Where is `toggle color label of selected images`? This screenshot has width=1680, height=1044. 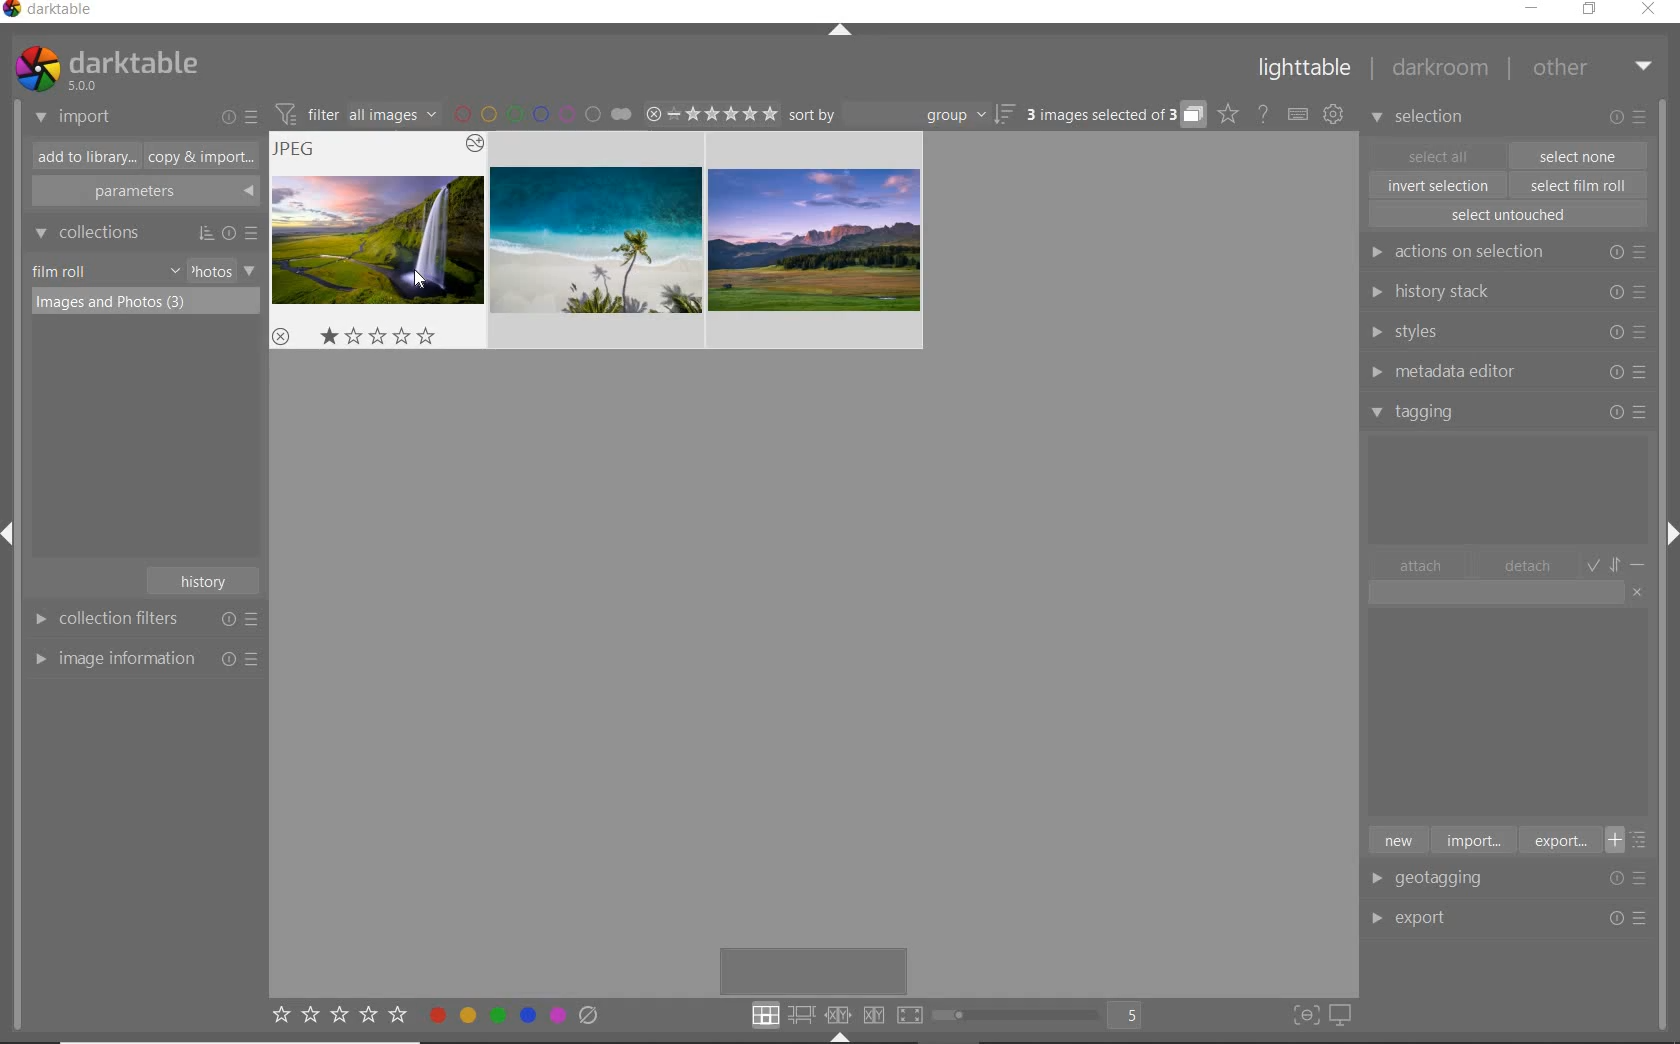 toggle color label of selected images is located at coordinates (515, 1014).